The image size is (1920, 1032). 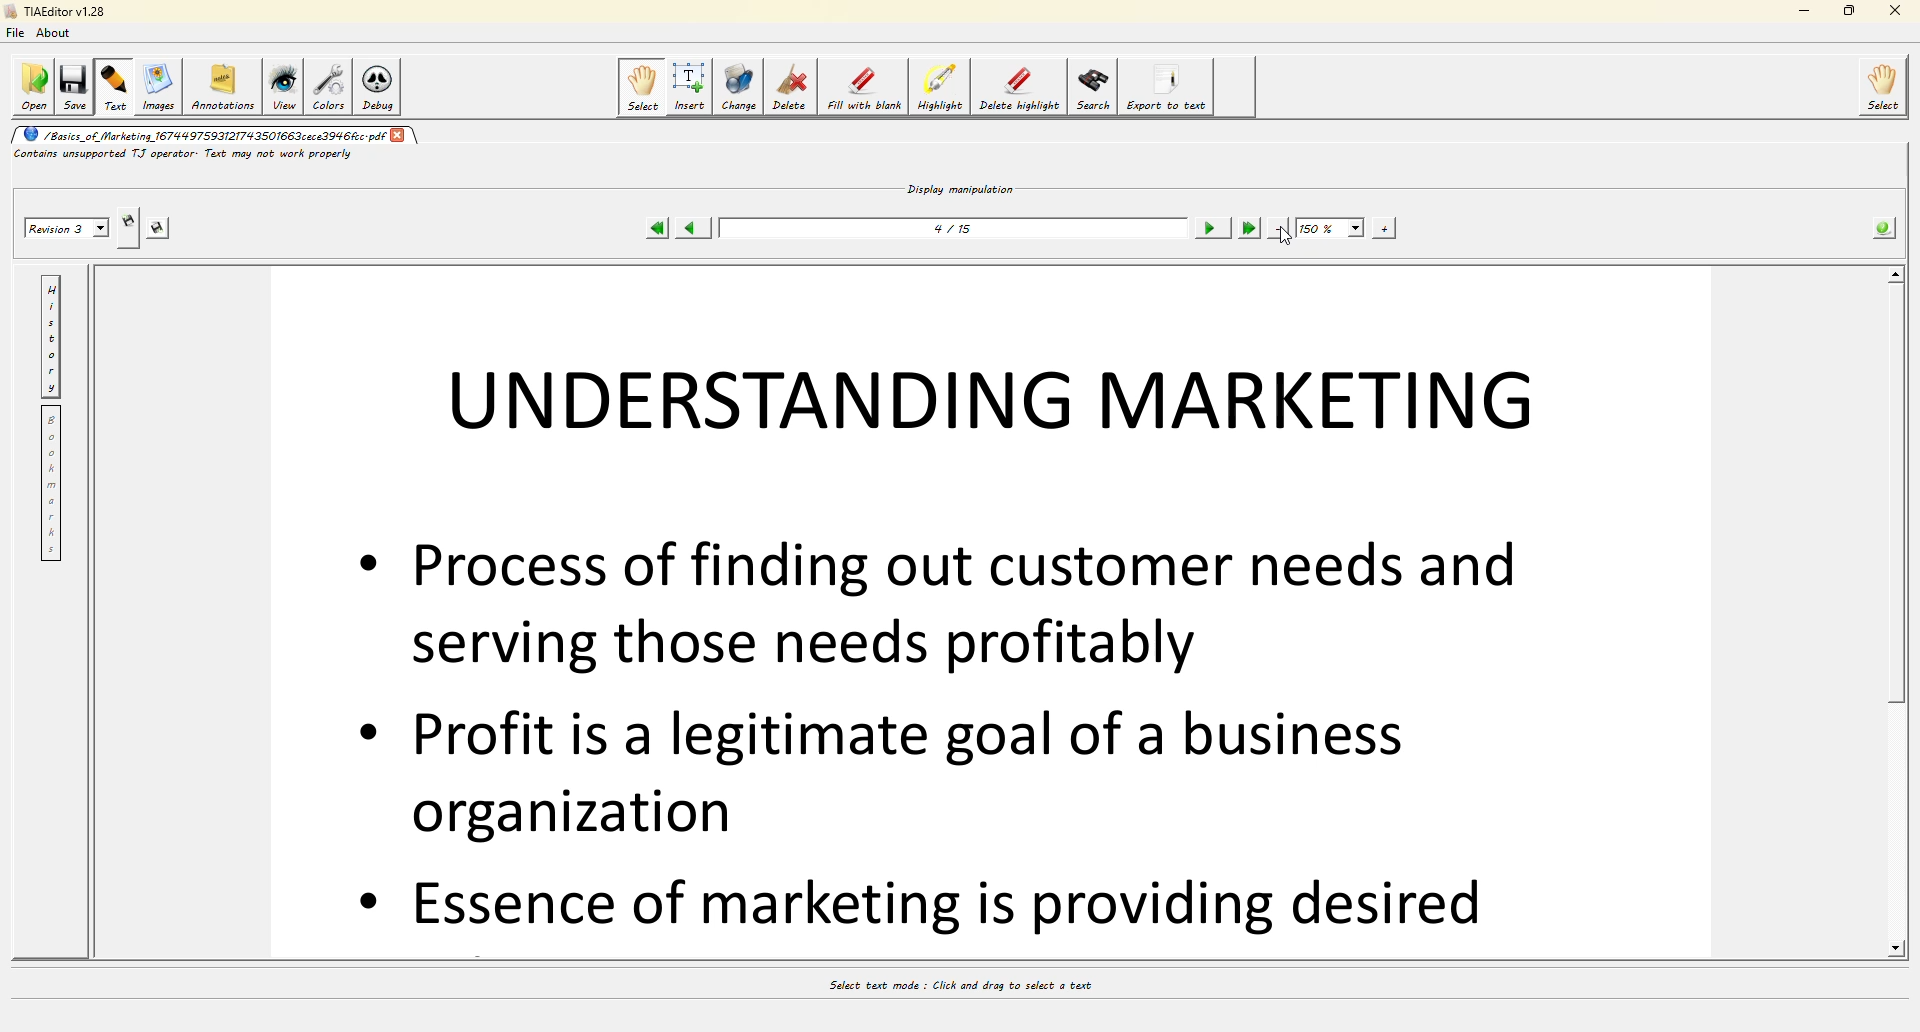 What do you see at coordinates (160, 228) in the screenshot?
I see `save revision` at bounding box center [160, 228].